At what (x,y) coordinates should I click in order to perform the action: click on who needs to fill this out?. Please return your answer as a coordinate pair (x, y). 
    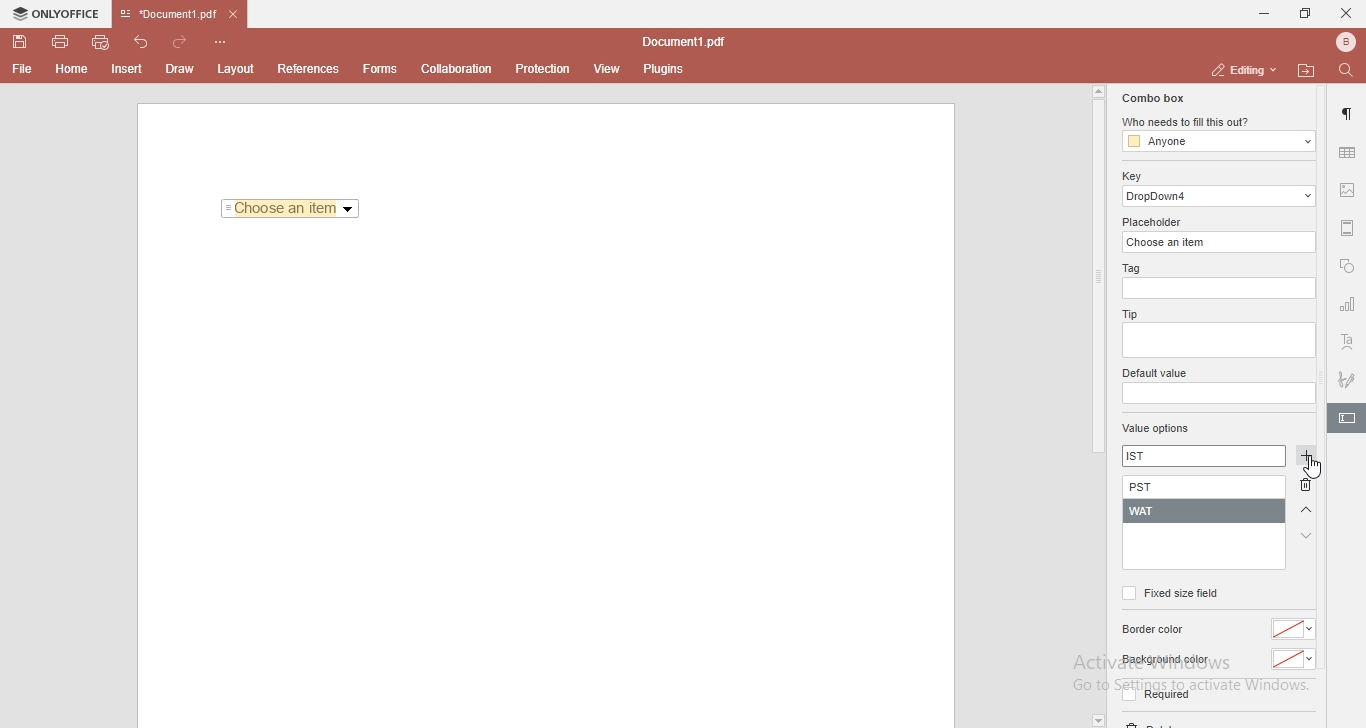
    Looking at the image, I should click on (1216, 123).